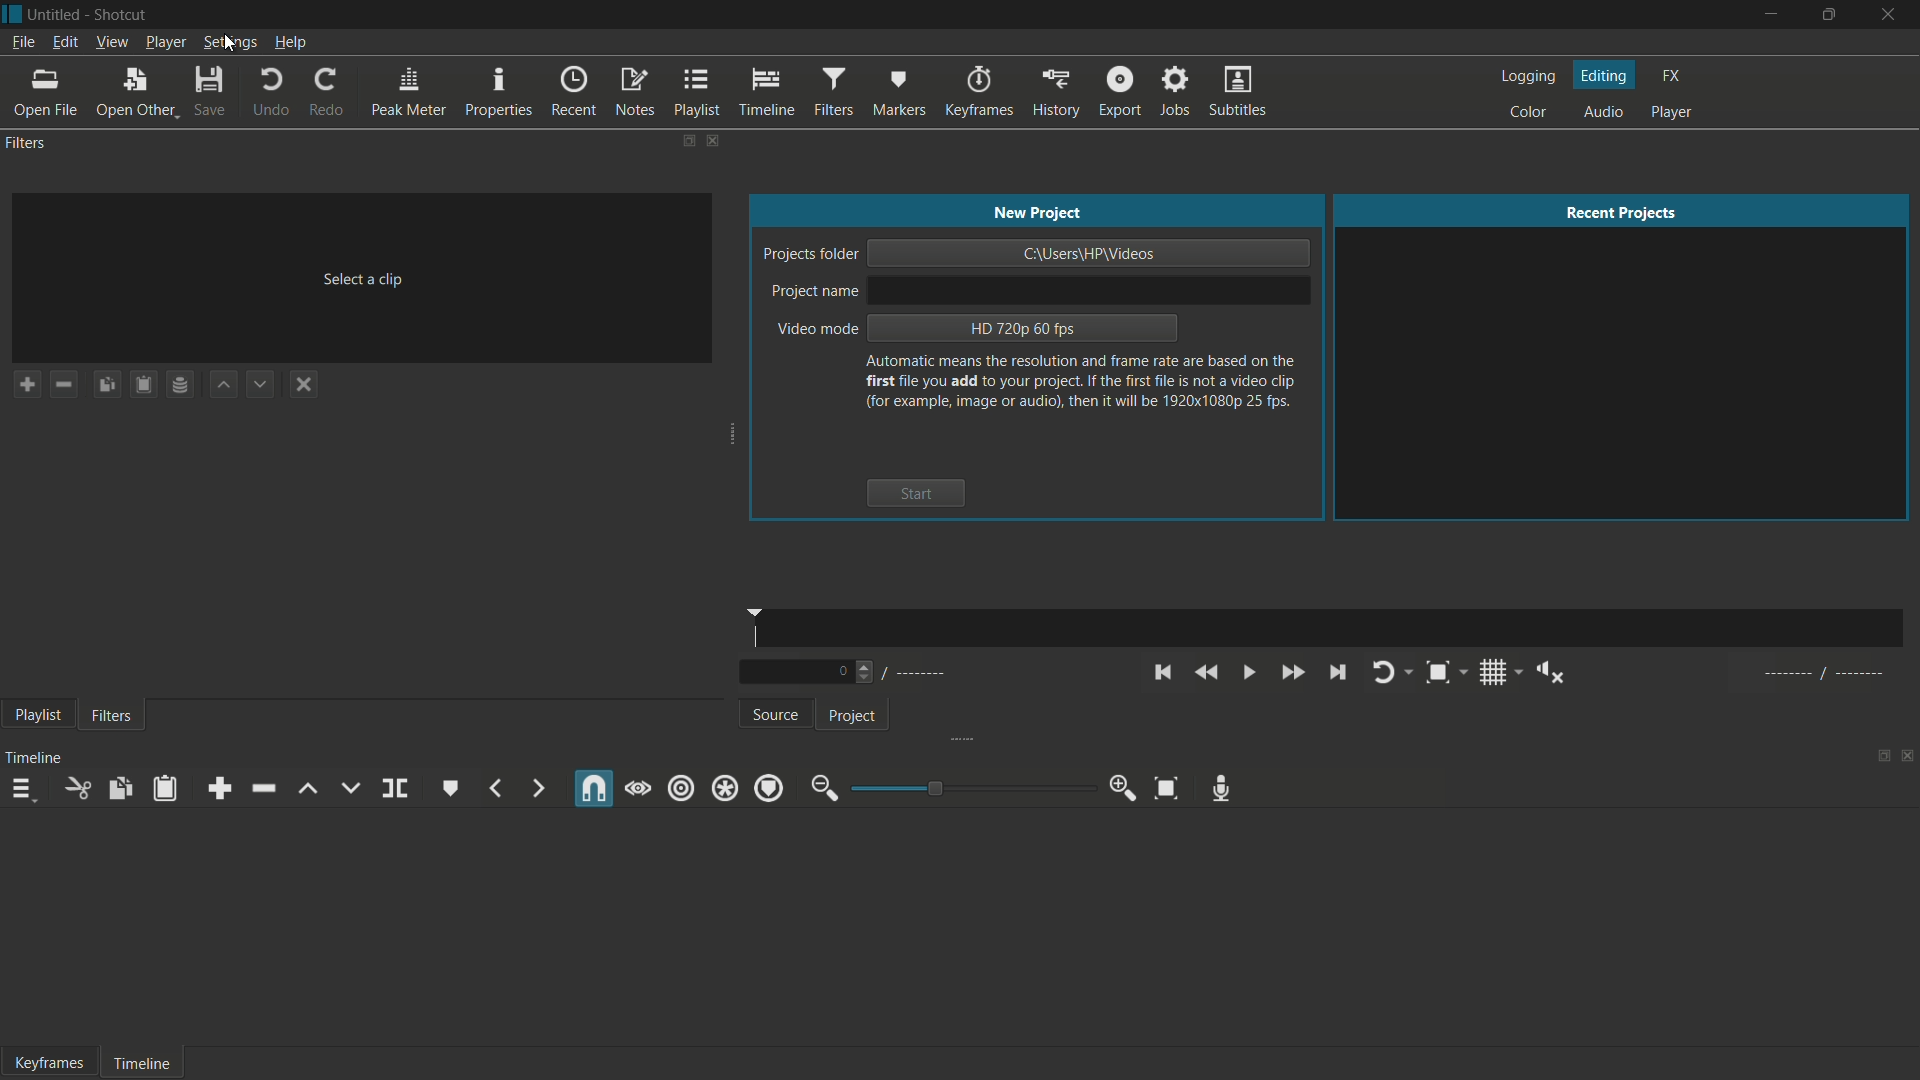 This screenshot has width=1920, height=1080. I want to click on Keyframe, so click(43, 1061).